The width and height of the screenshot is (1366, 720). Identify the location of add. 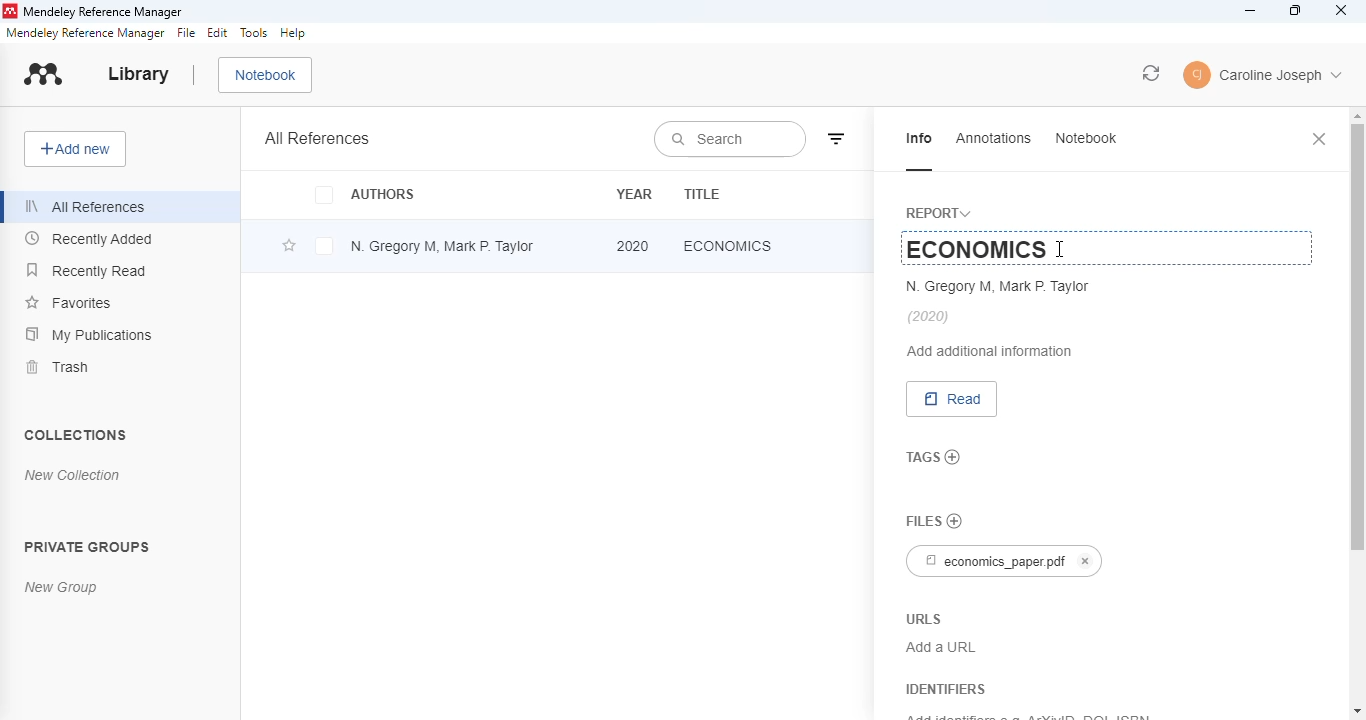
(954, 458).